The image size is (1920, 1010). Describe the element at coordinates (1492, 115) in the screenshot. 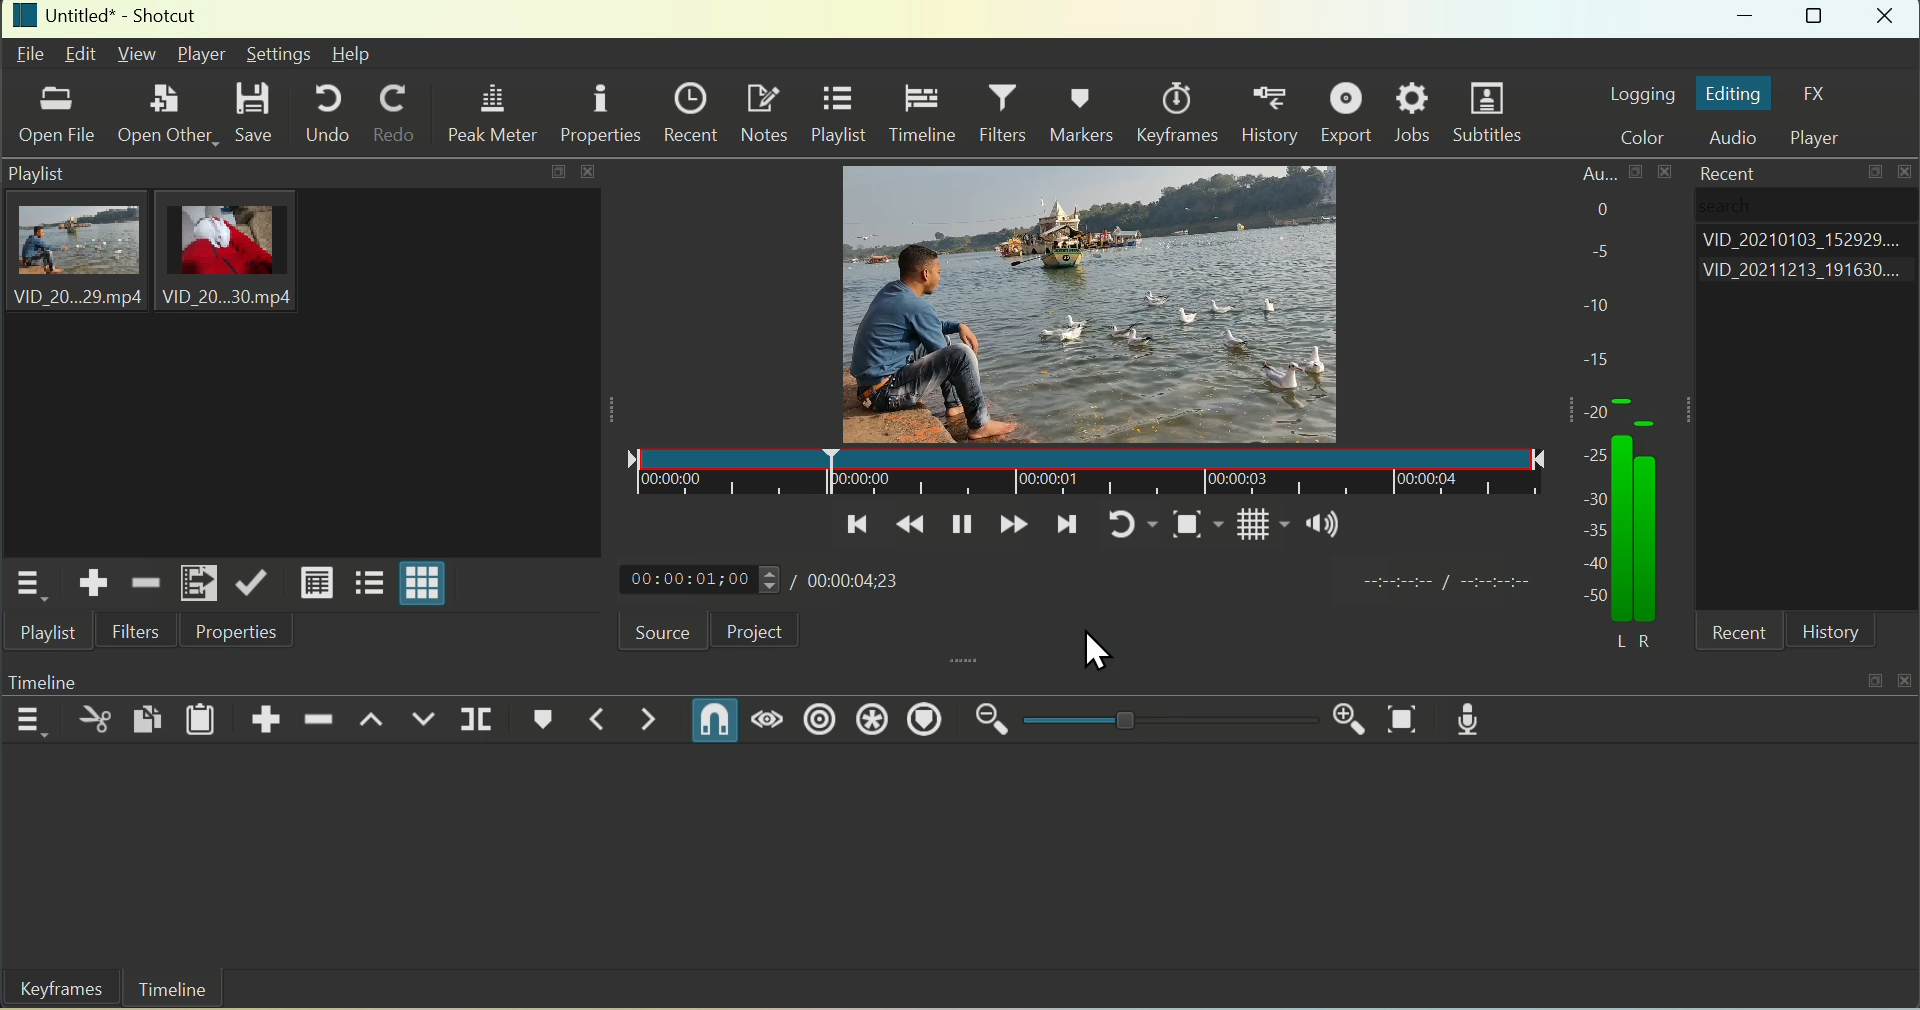

I see `Subtitles` at that location.